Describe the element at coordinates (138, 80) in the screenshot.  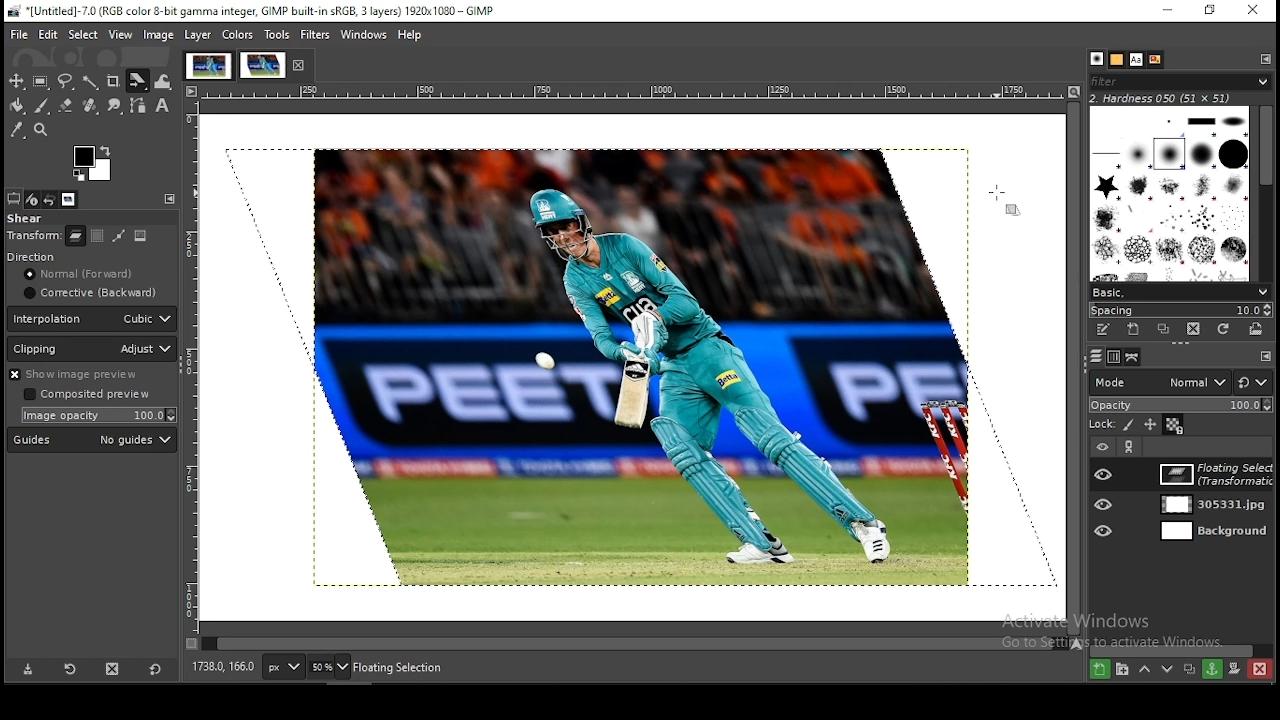
I see `shear tool` at that location.